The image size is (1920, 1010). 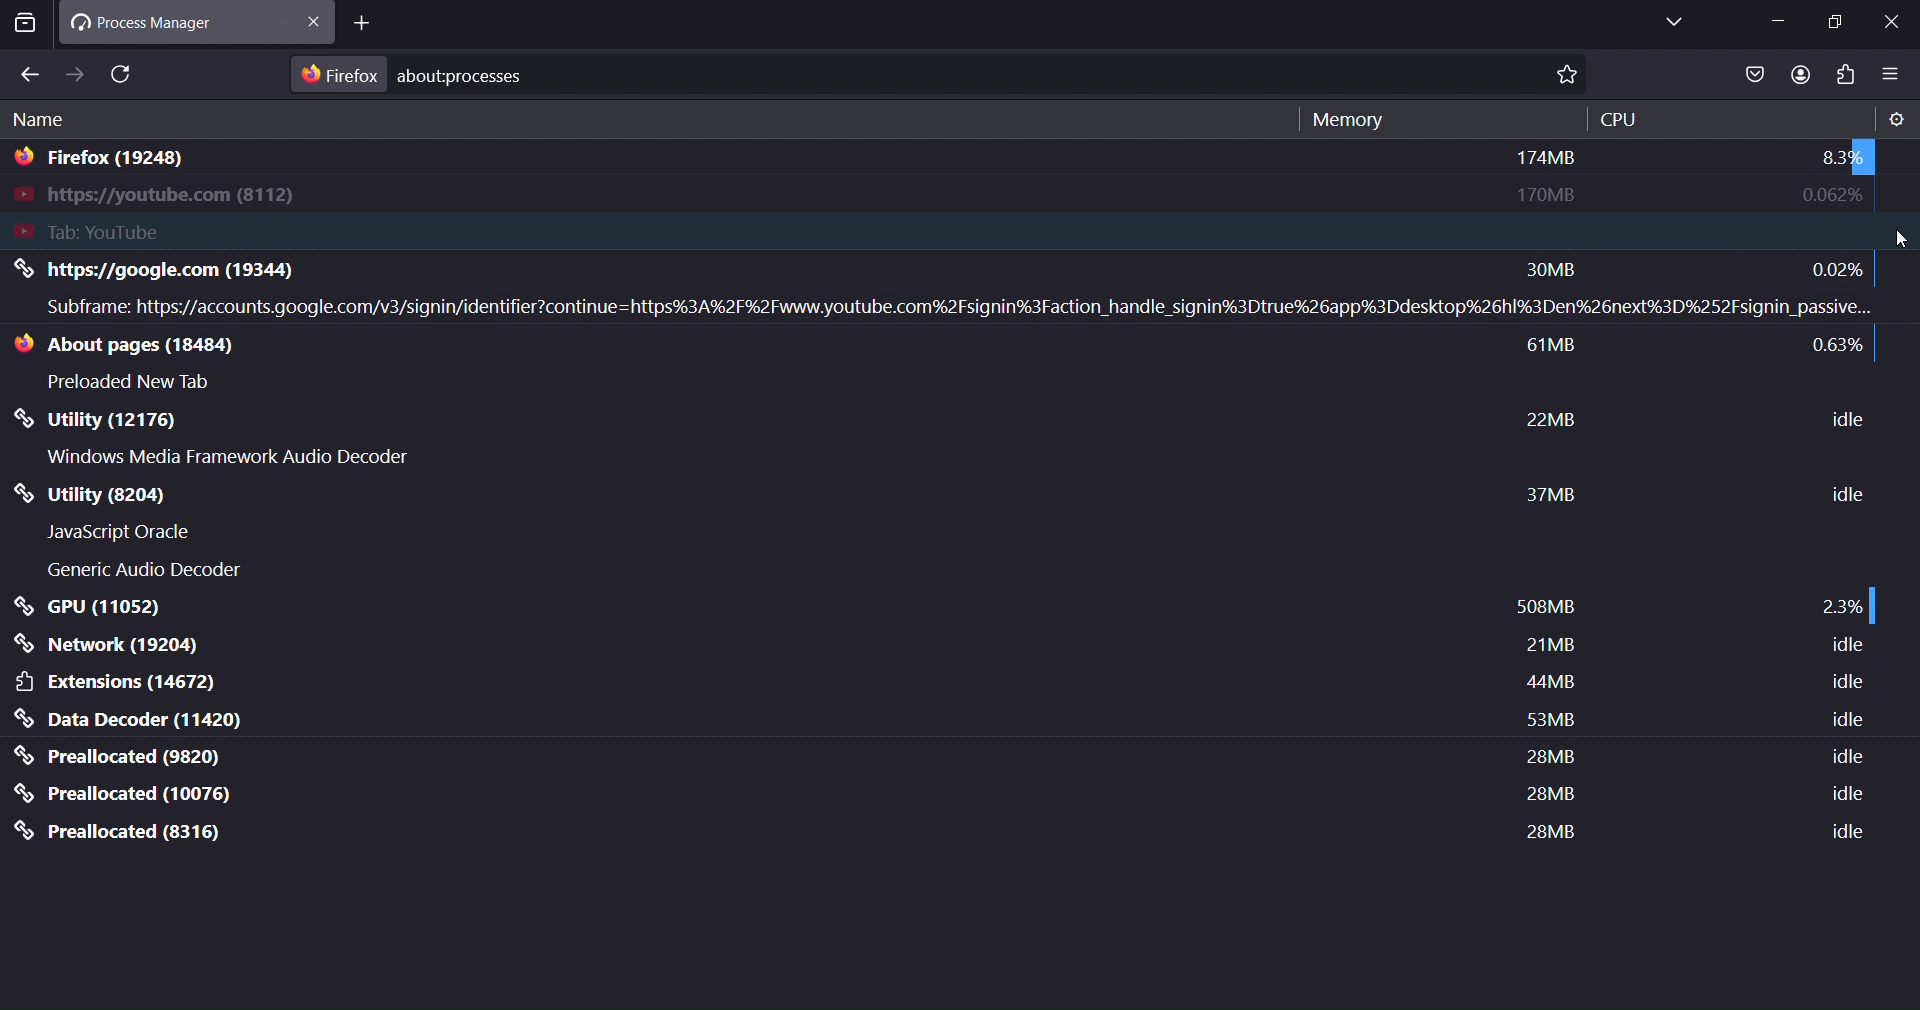 What do you see at coordinates (1549, 496) in the screenshot?
I see `37mb` at bounding box center [1549, 496].